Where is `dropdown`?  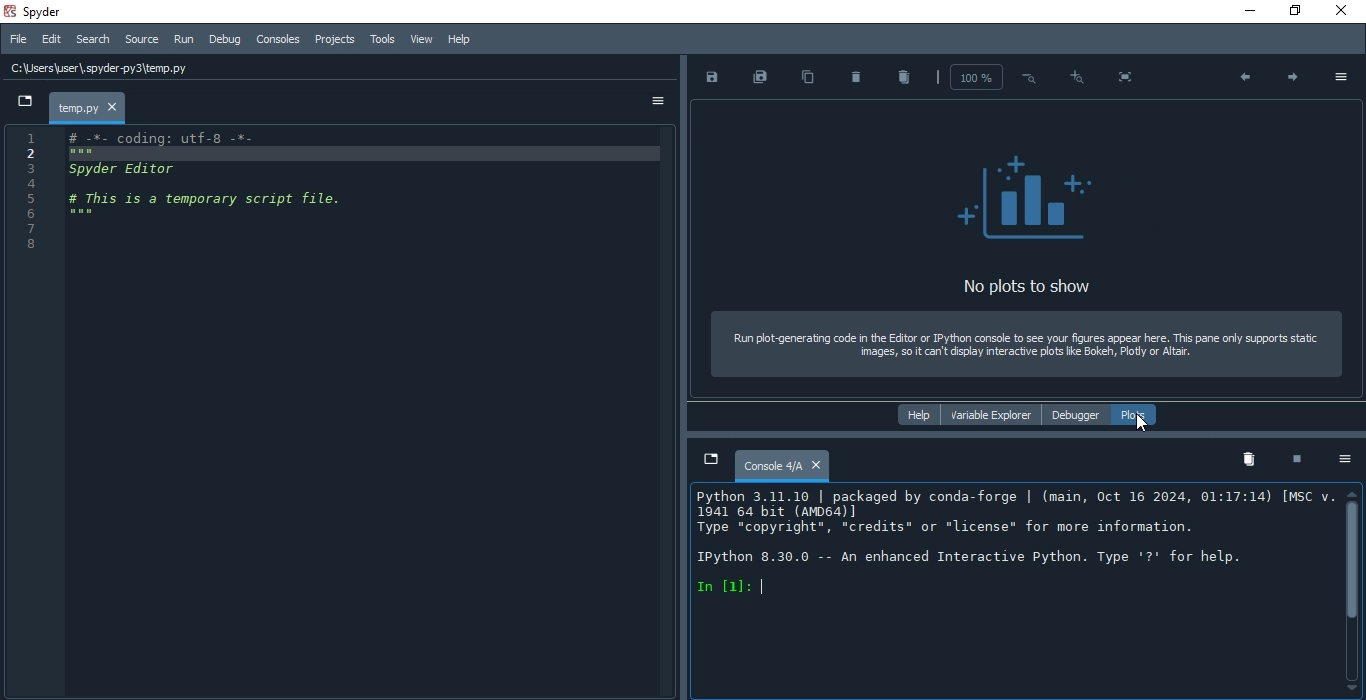
dropdown is located at coordinates (708, 460).